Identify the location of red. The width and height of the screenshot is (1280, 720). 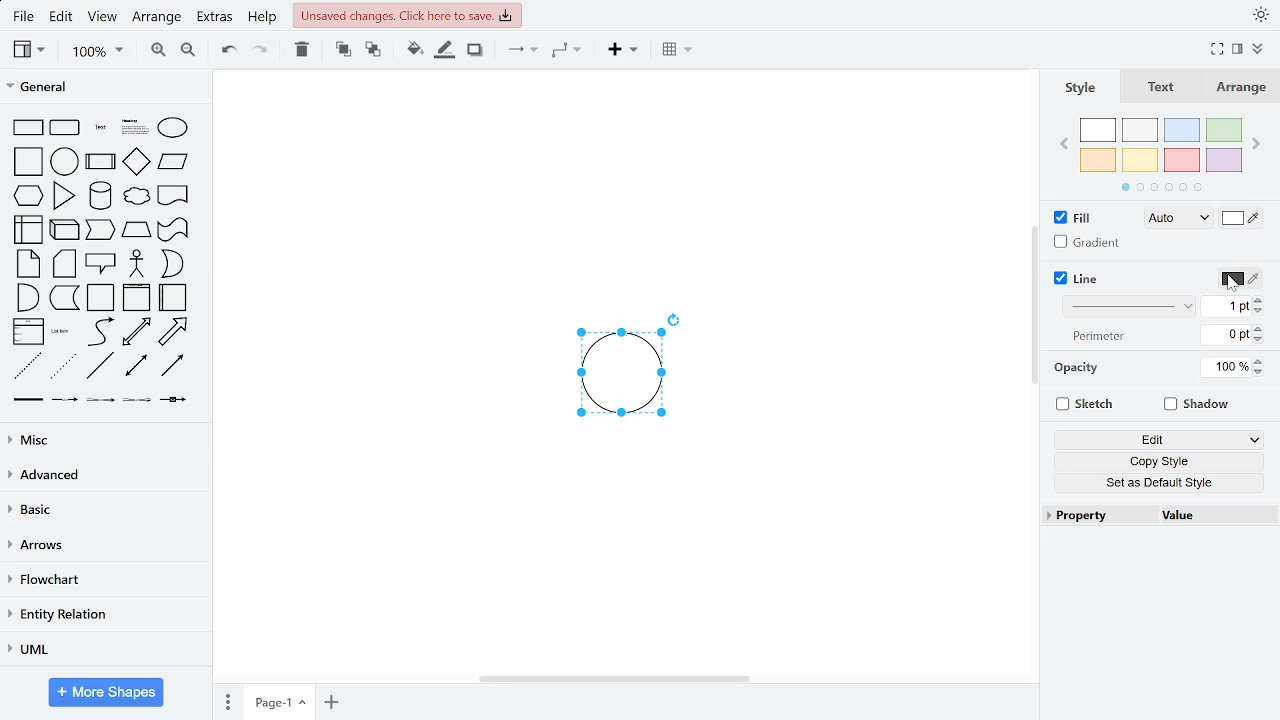
(1182, 159).